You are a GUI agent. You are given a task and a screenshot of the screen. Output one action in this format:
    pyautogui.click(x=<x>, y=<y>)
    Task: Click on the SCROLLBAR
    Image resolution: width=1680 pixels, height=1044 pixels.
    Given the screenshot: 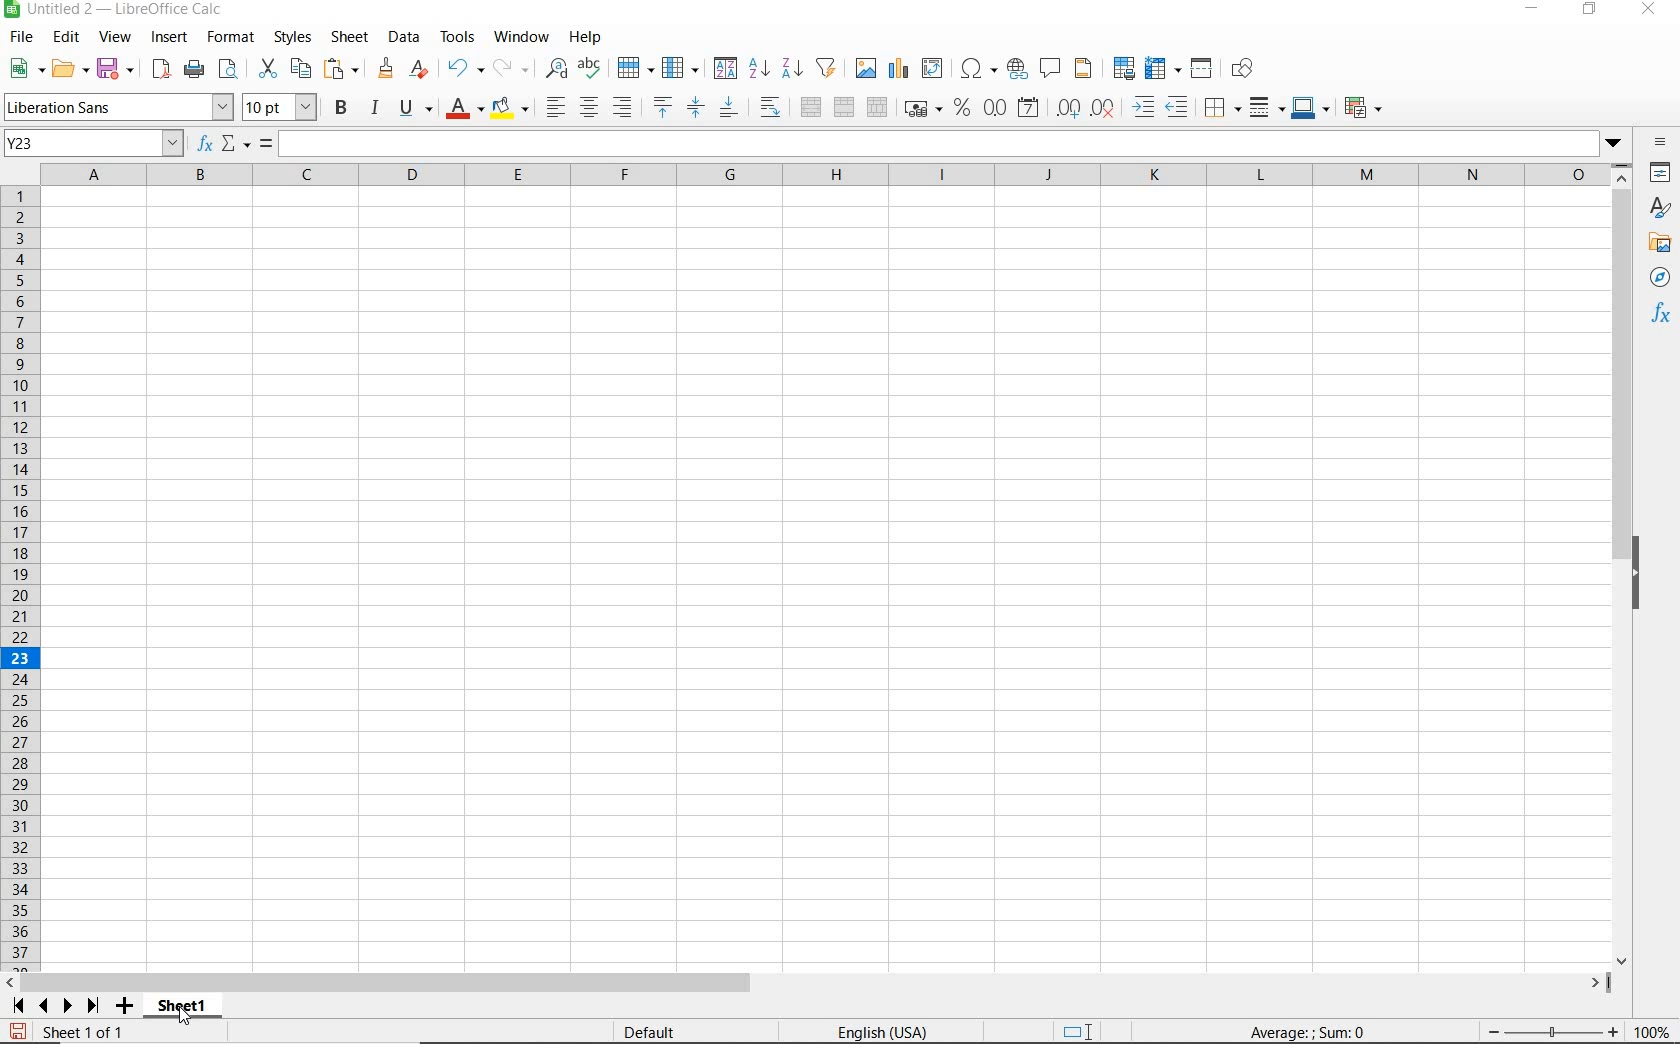 What is the action you would take?
    pyautogui.click(x=1624, y=566)
    